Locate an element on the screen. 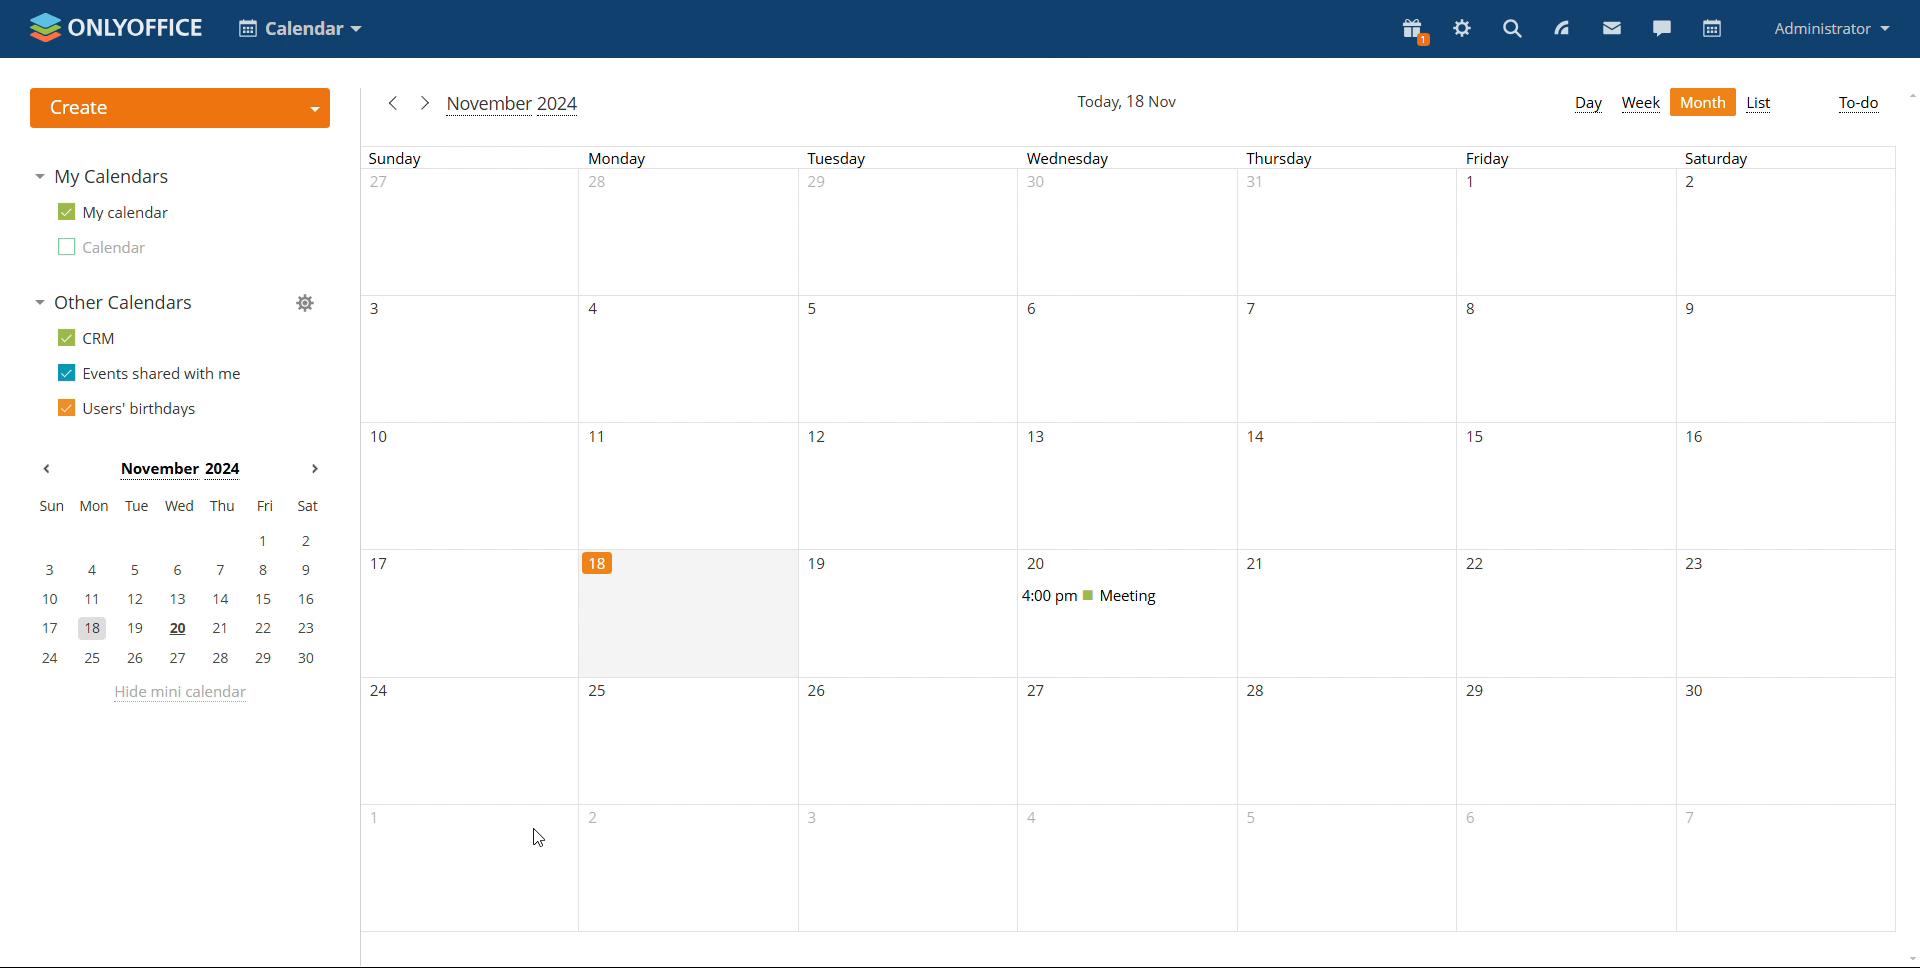  select application is located at coordinates (299, 28).